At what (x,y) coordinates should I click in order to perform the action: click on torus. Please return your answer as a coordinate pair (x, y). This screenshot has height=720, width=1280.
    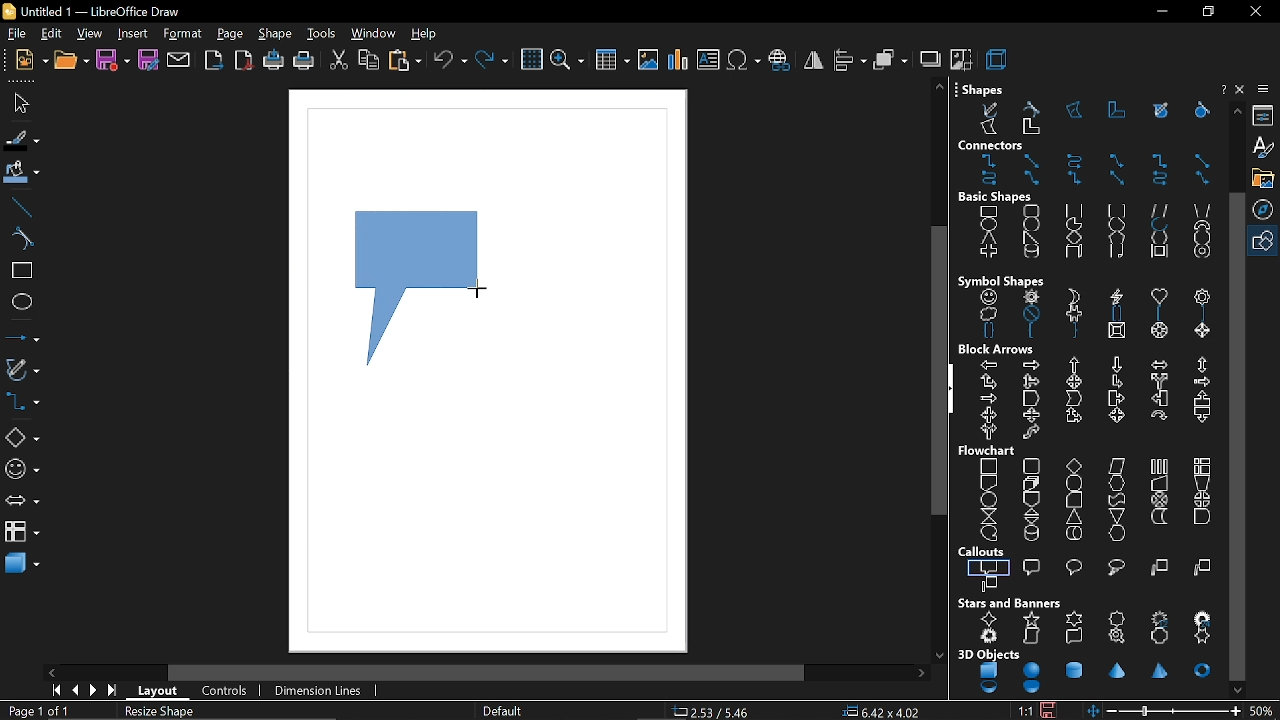
    Looking at the image, I should click on (1203, 670).